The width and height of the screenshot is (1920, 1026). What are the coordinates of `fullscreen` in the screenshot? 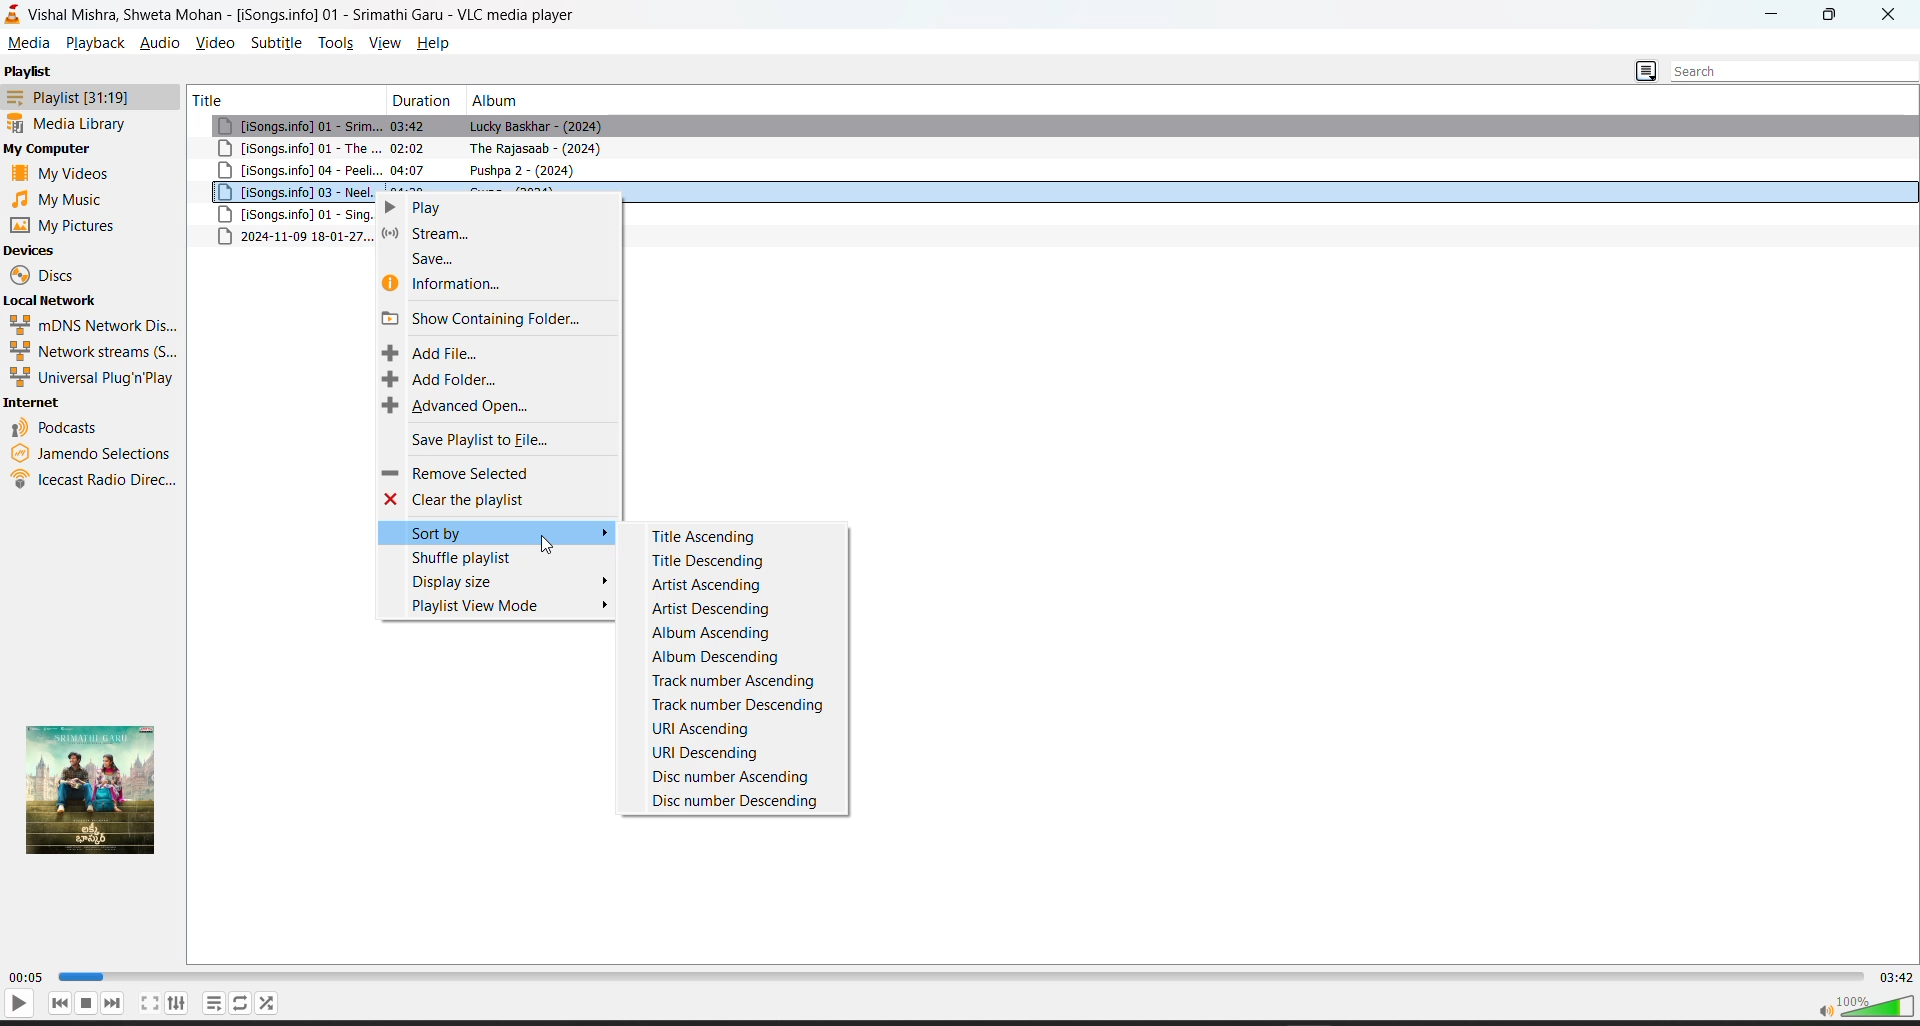 It's located at (149, 1003).